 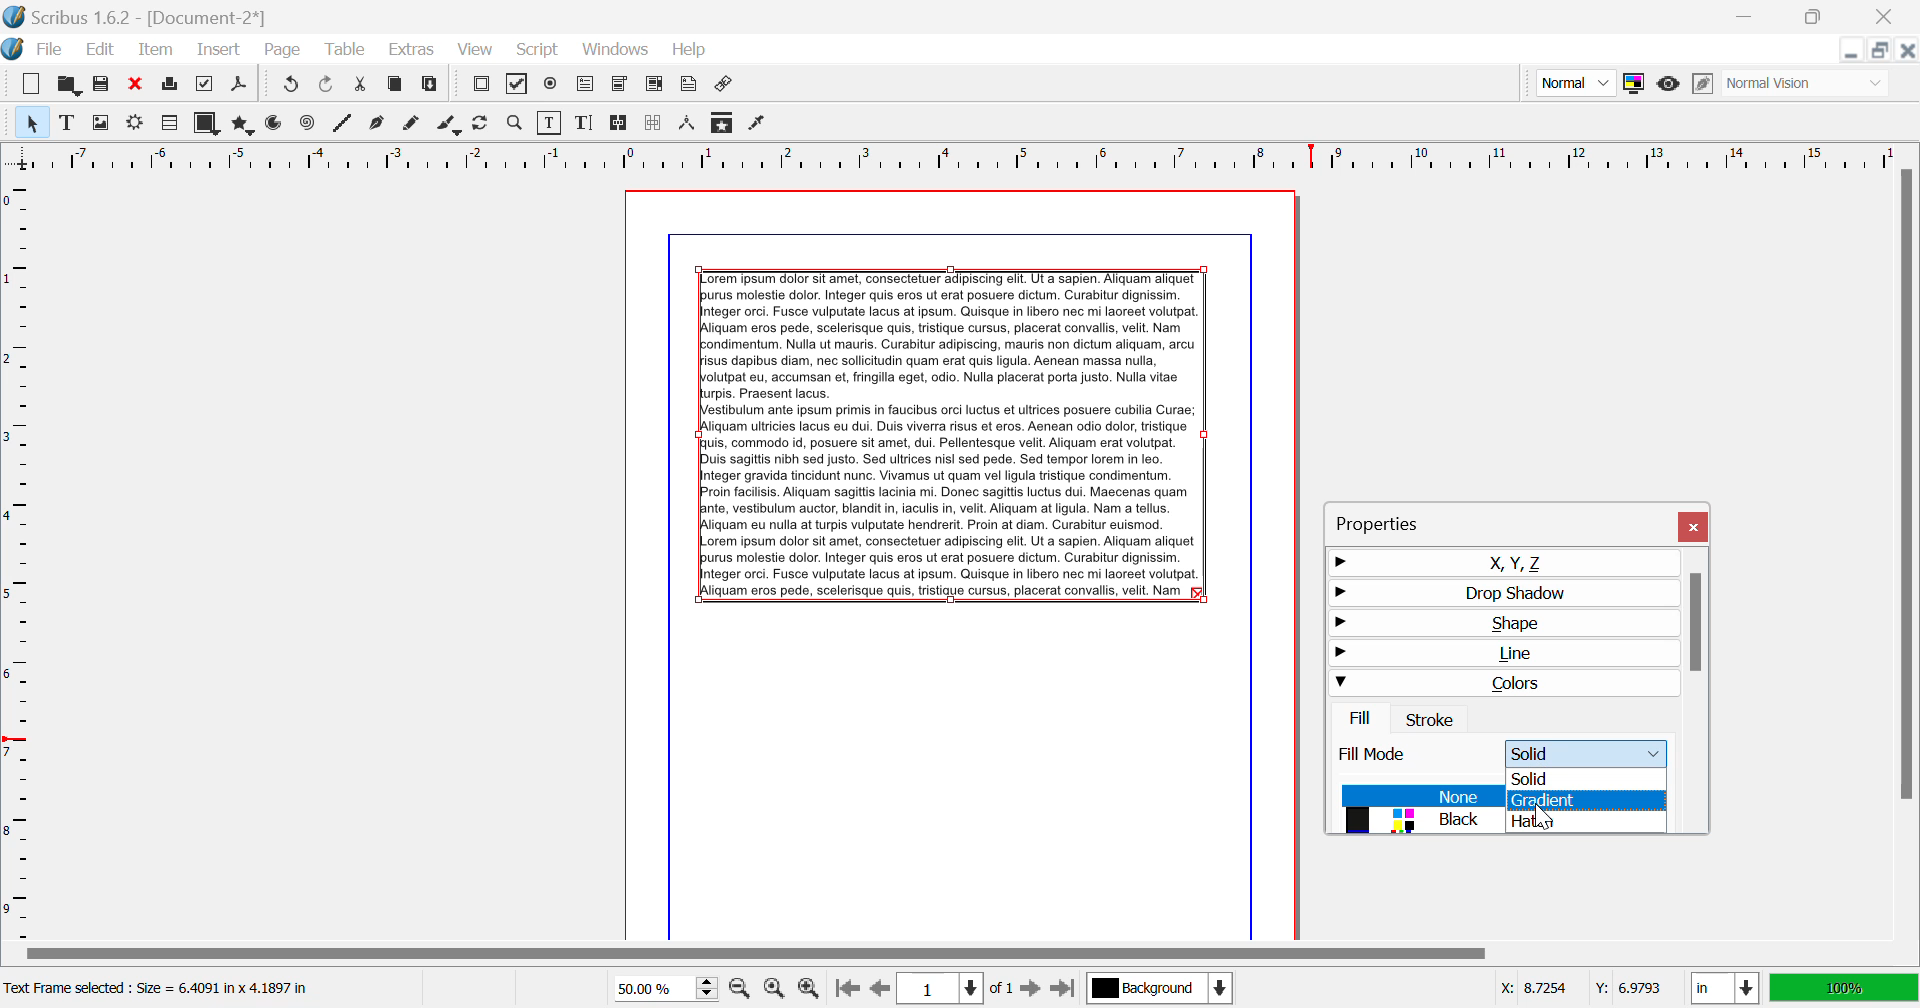 What do you see at coordinates (724, 122) in the screenshot?
I see `Copy Item Properties` at bounding box center [724, 122].